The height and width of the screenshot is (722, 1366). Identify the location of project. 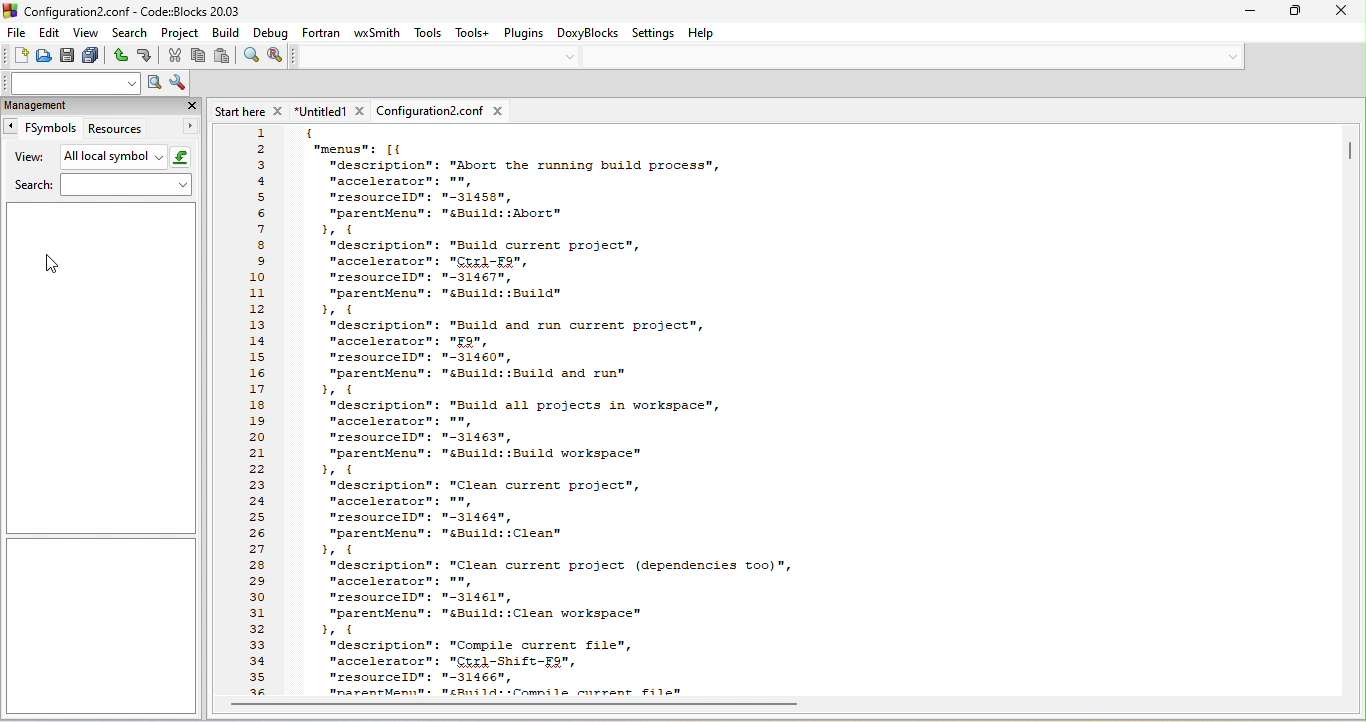
(181, 34).